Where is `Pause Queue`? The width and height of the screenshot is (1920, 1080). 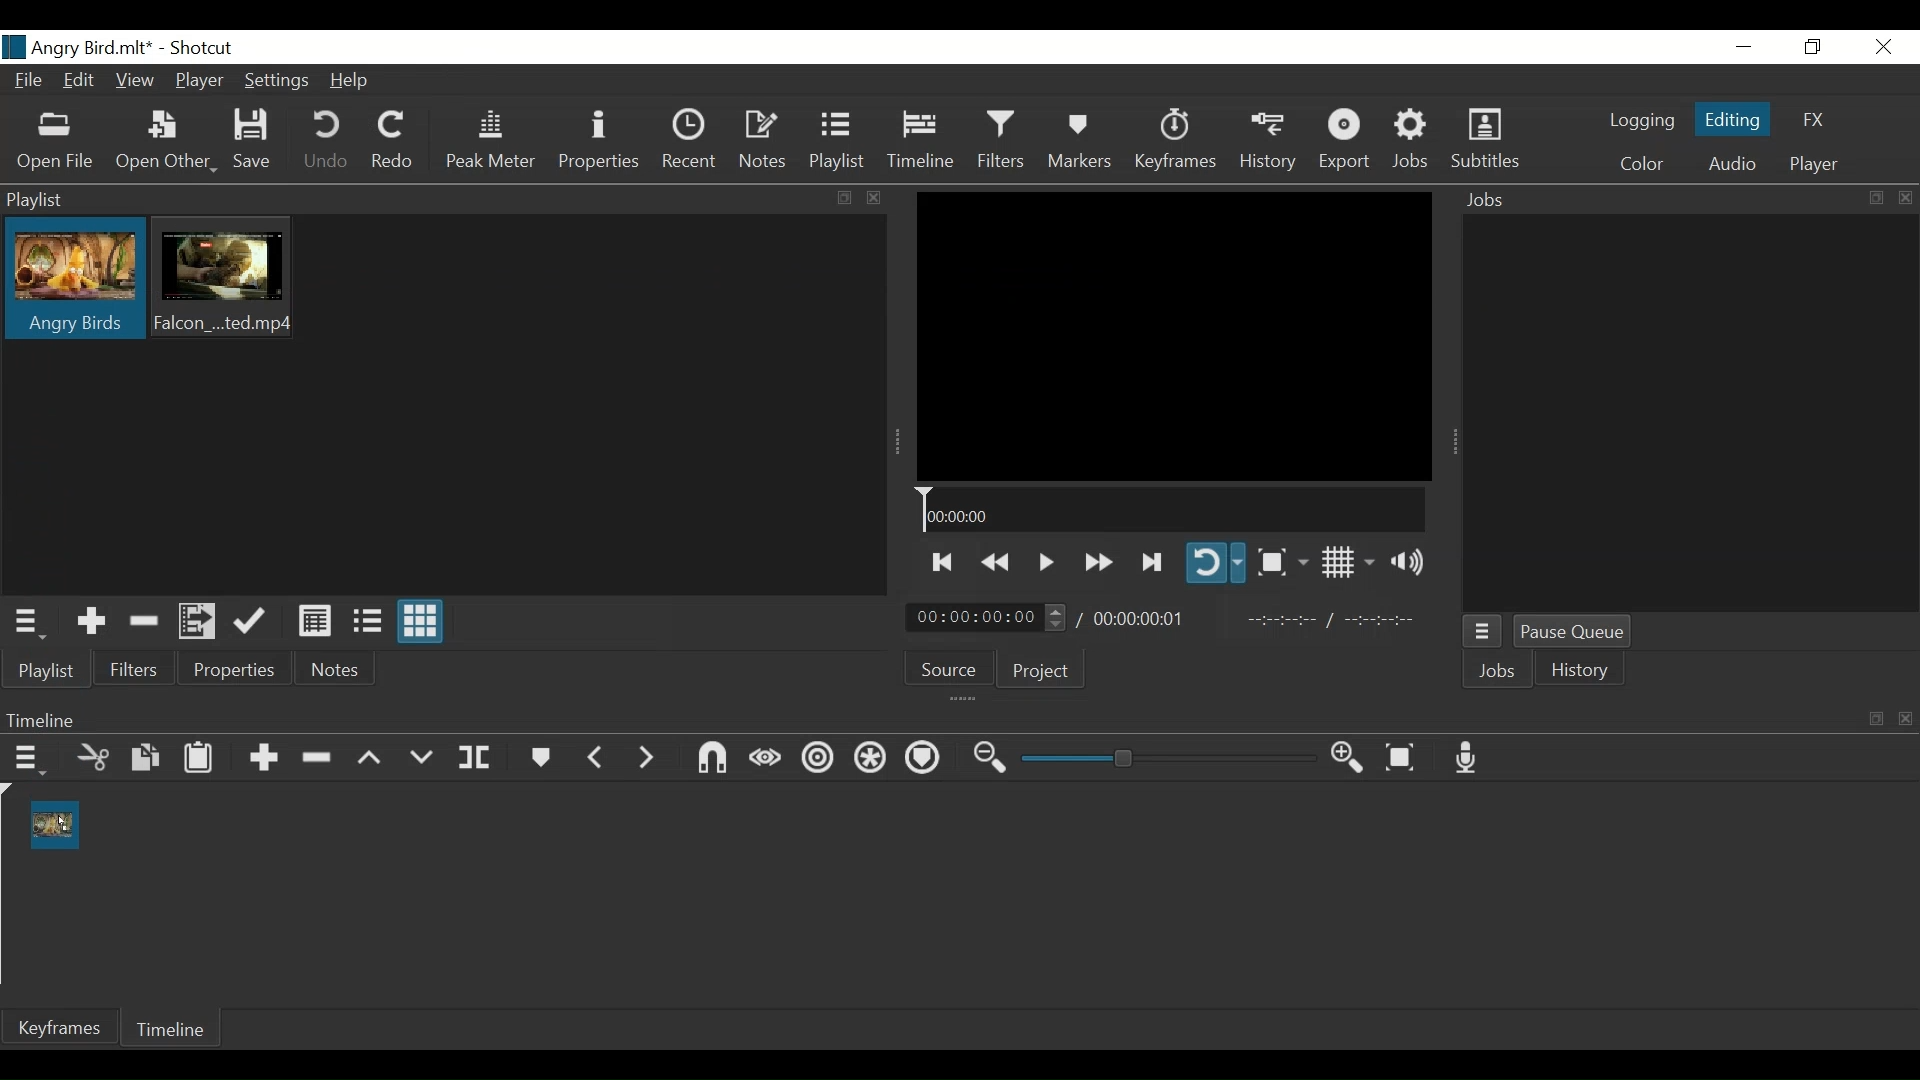
Pause Queue is located at coordinates (1573, 631).